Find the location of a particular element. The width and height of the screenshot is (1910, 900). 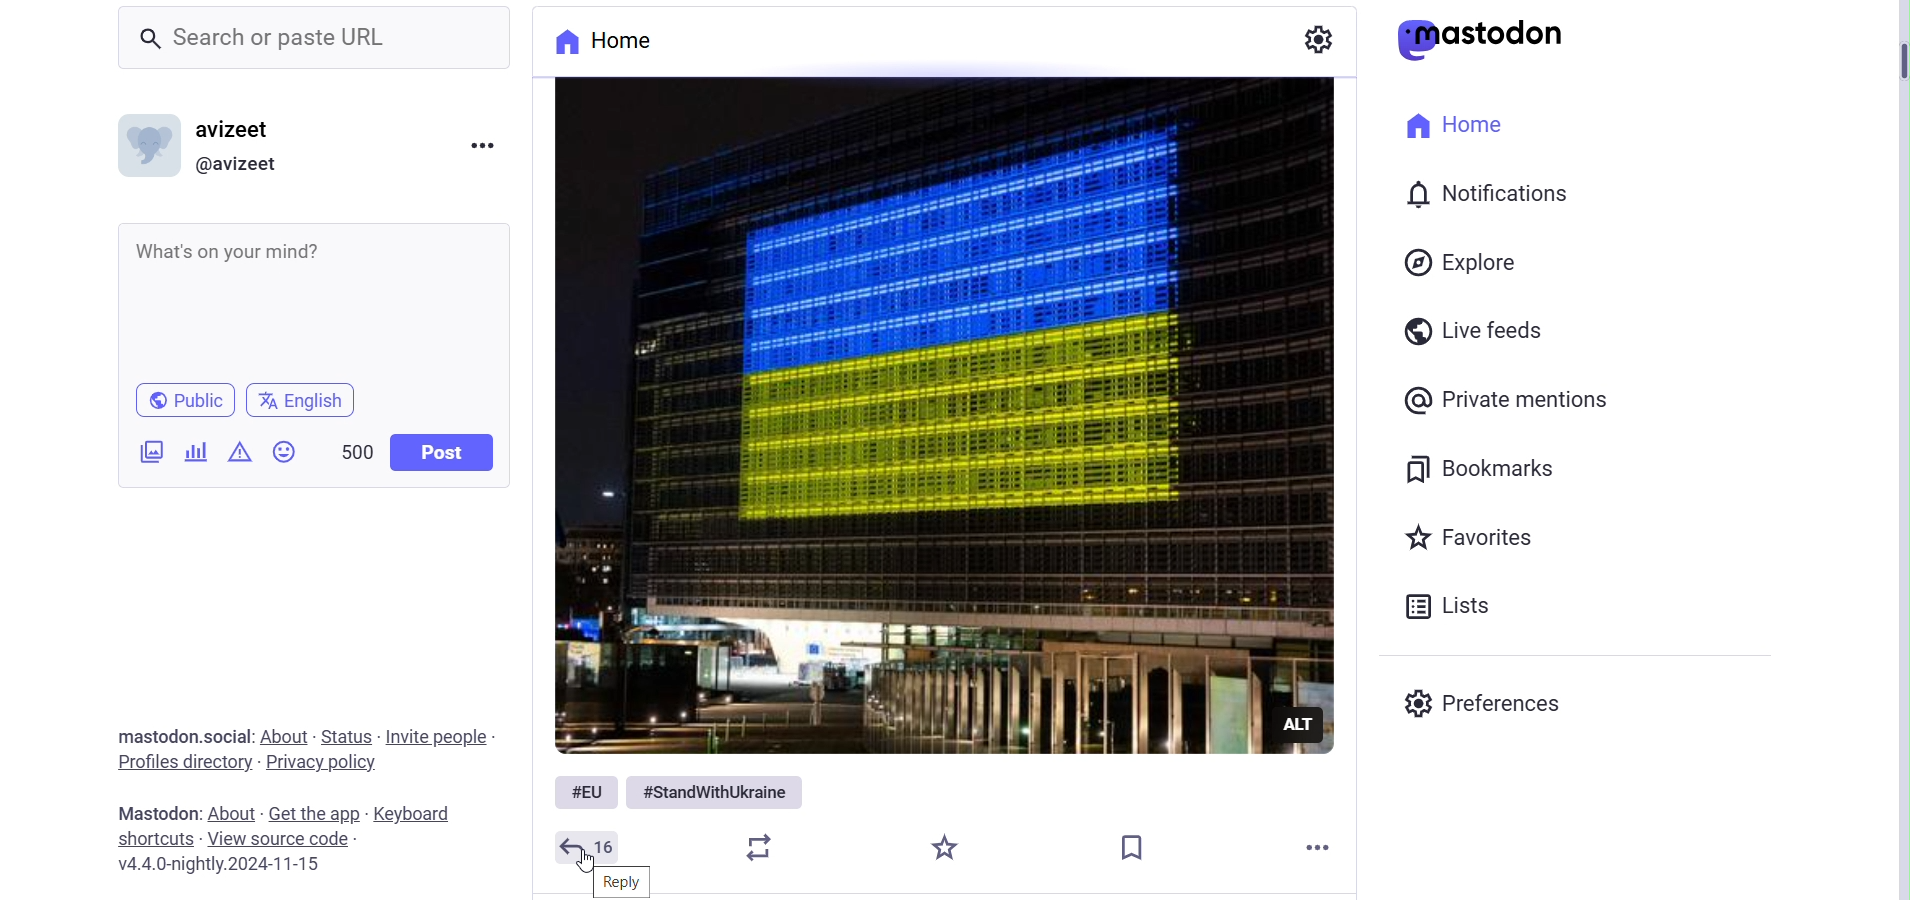

Text is located at coordinates (186, 737).